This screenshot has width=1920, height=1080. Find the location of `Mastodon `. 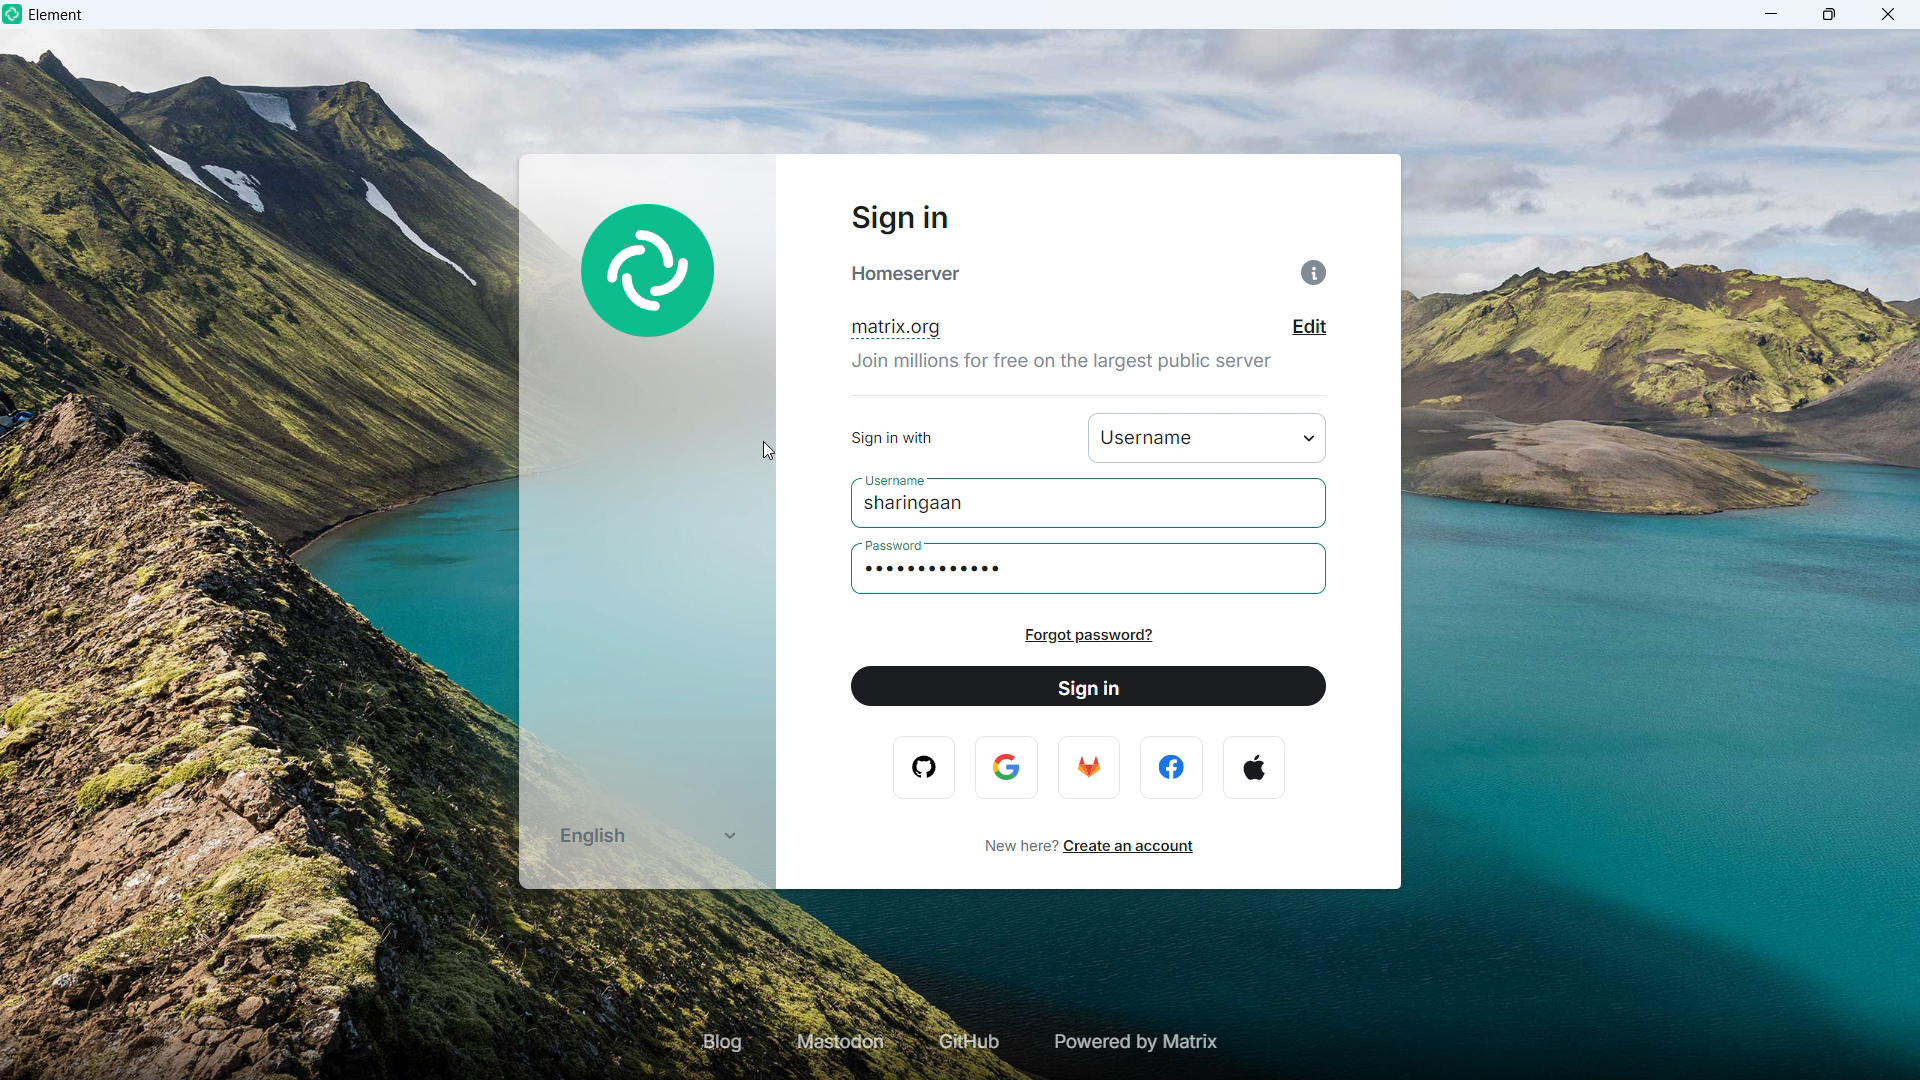

Mastodon  is located at coordinates (842, 1042).